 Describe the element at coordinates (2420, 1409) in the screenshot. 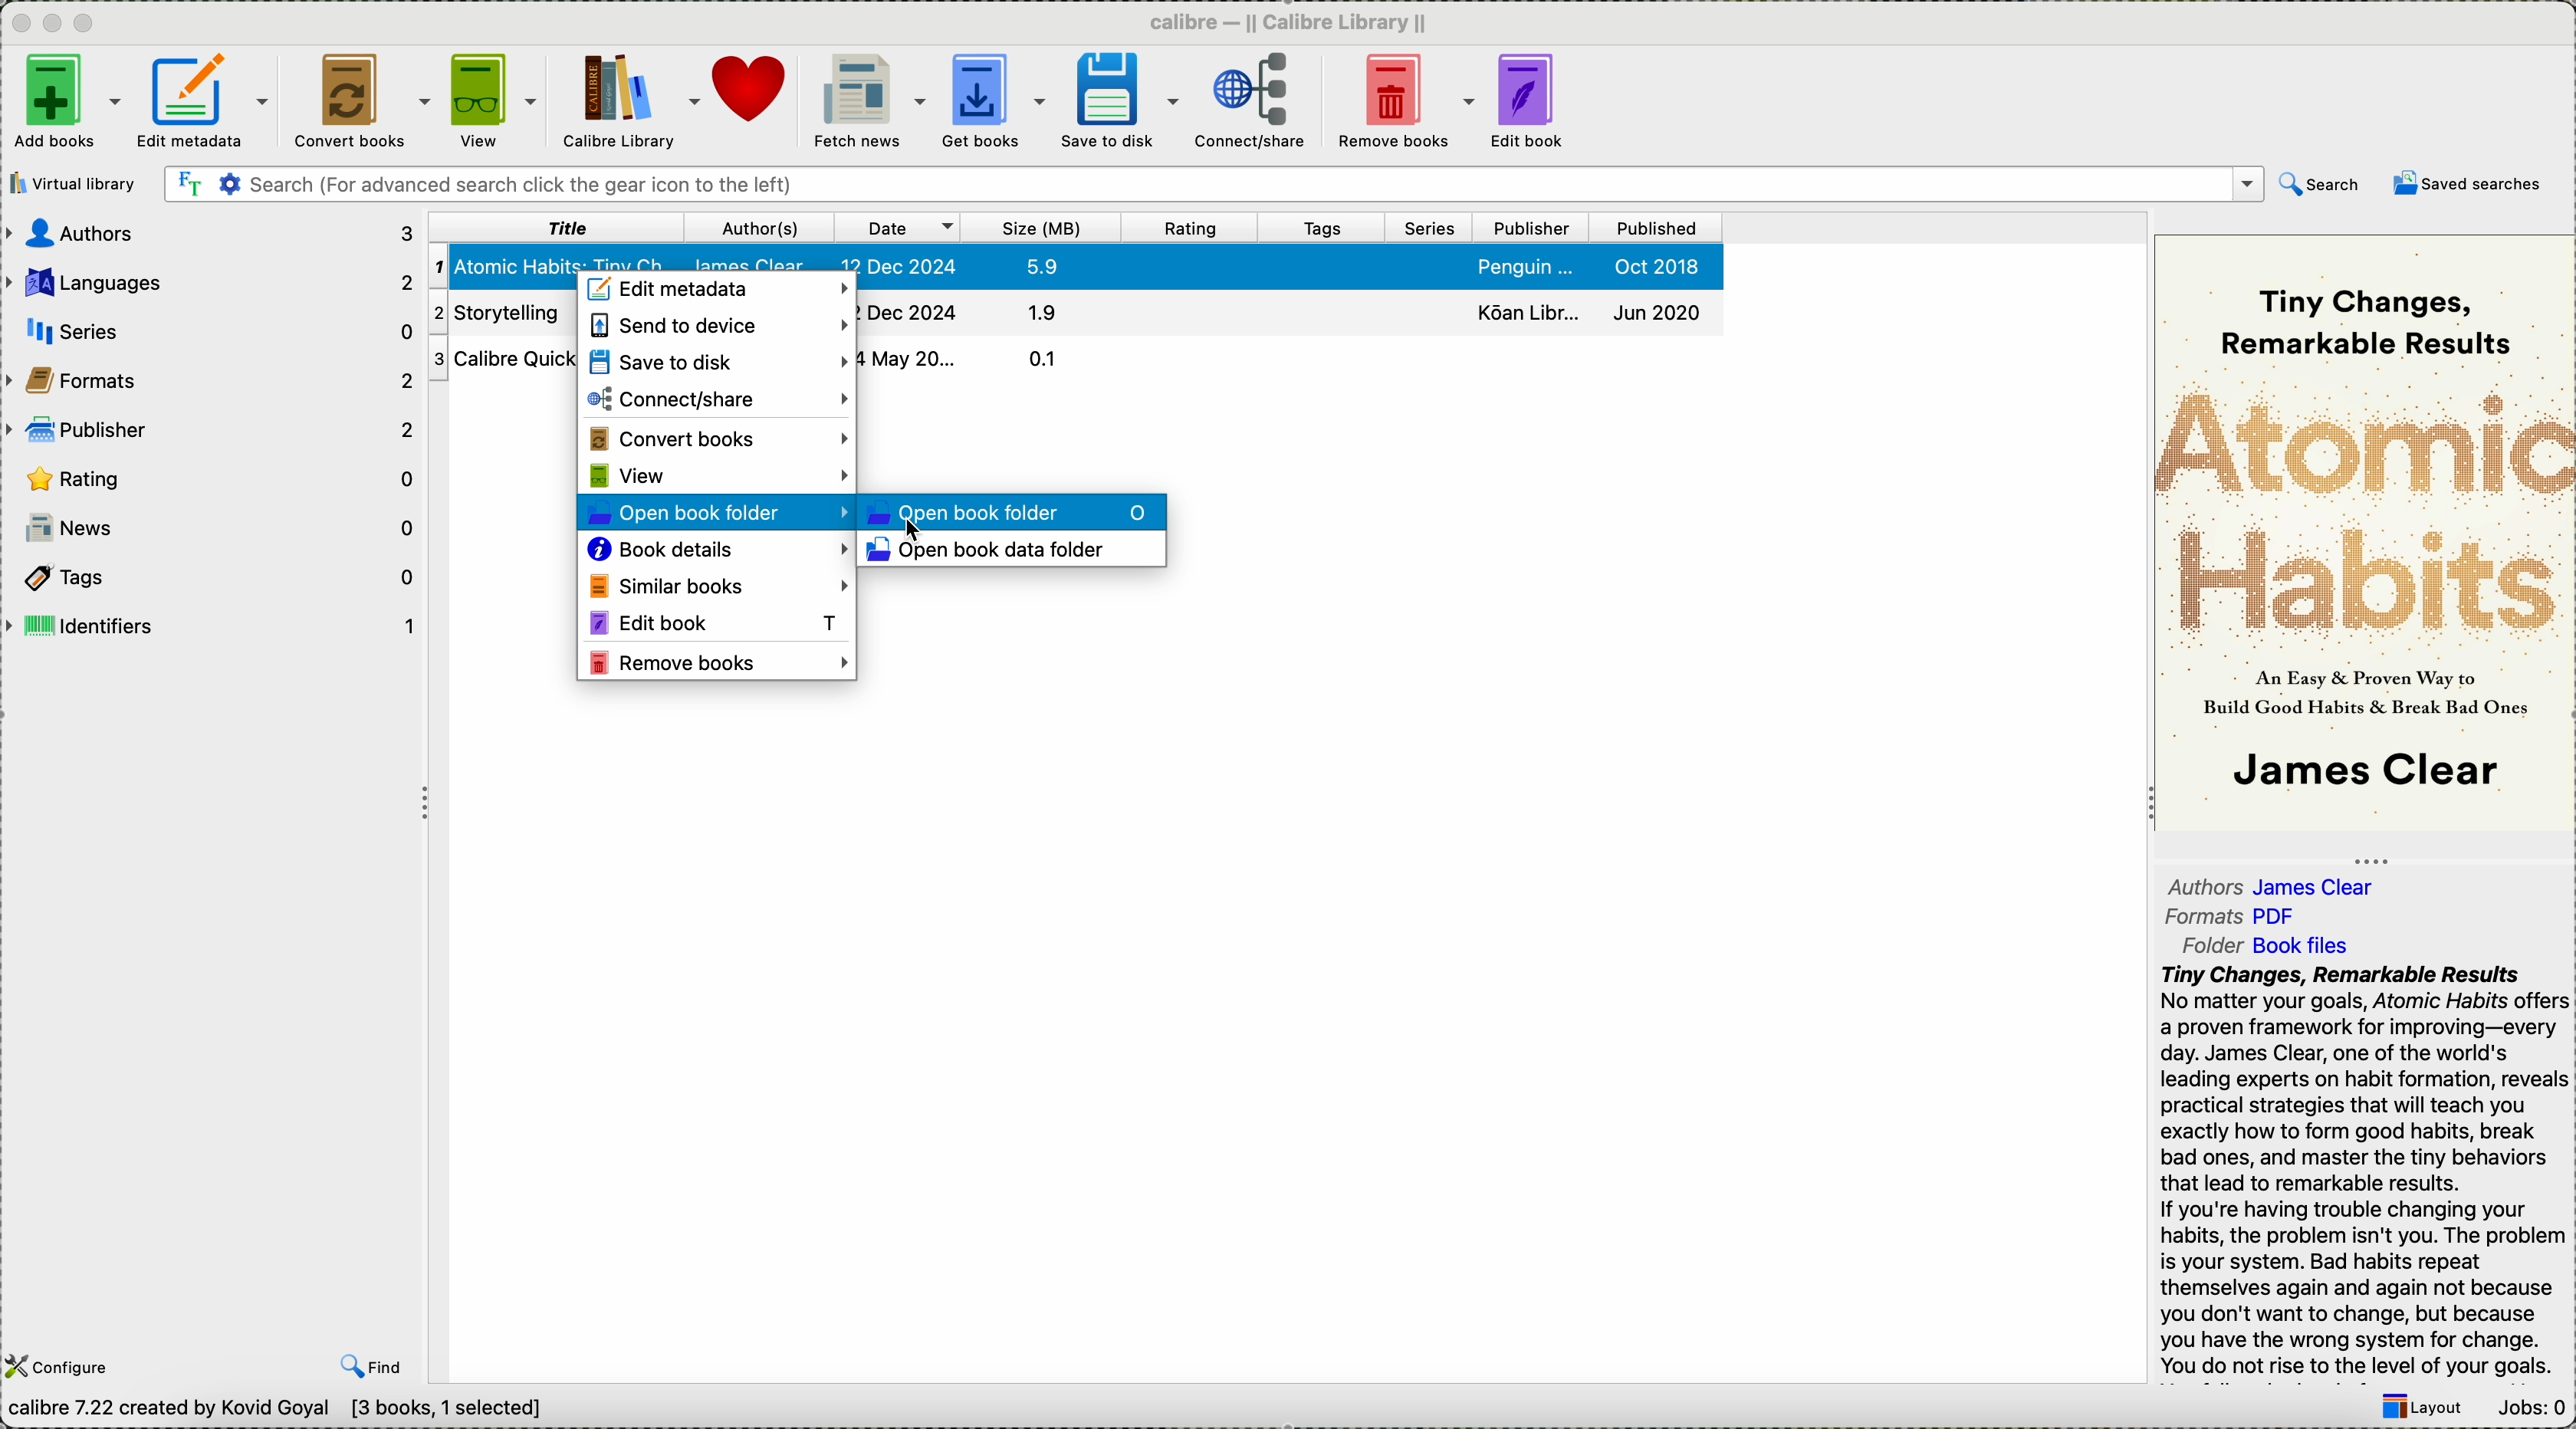

I see `layout` at that location.